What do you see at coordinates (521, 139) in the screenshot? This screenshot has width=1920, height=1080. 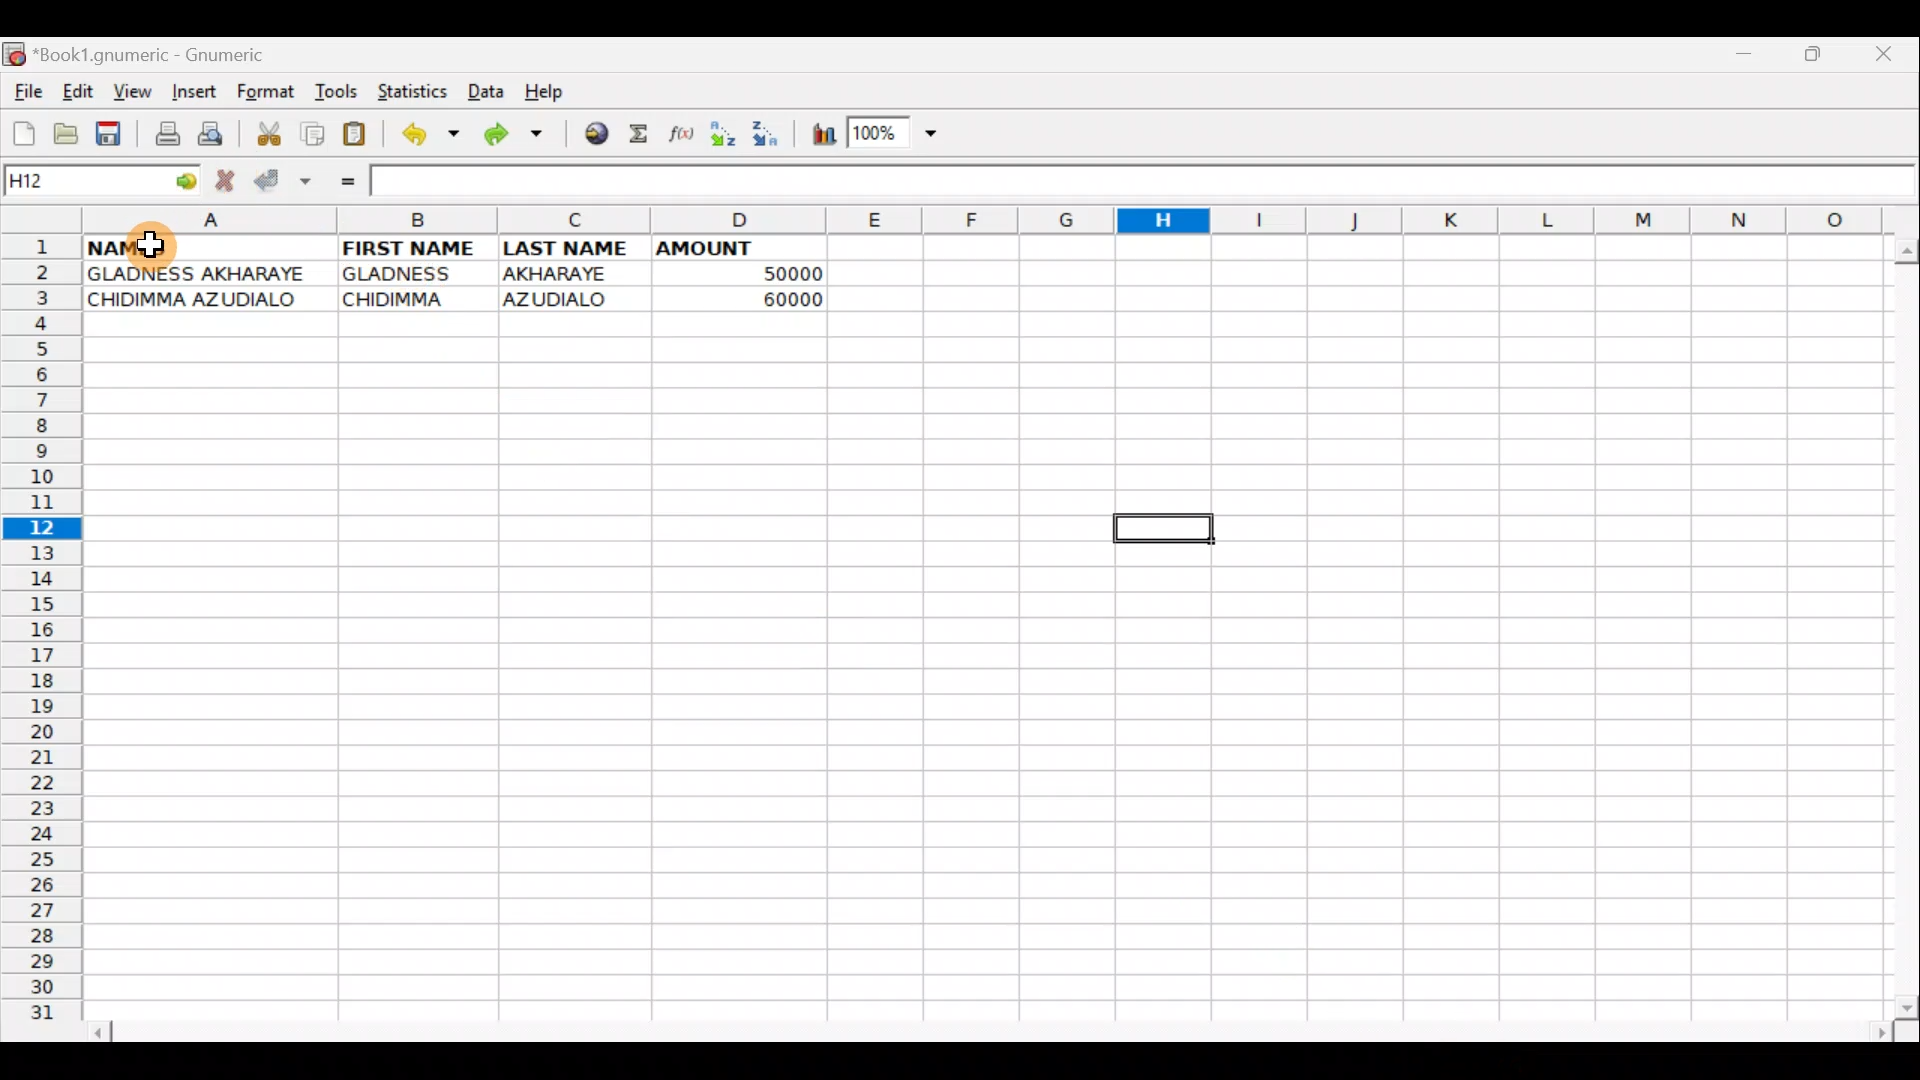 I see `Redo undone action` at bounding box center [521, 139].